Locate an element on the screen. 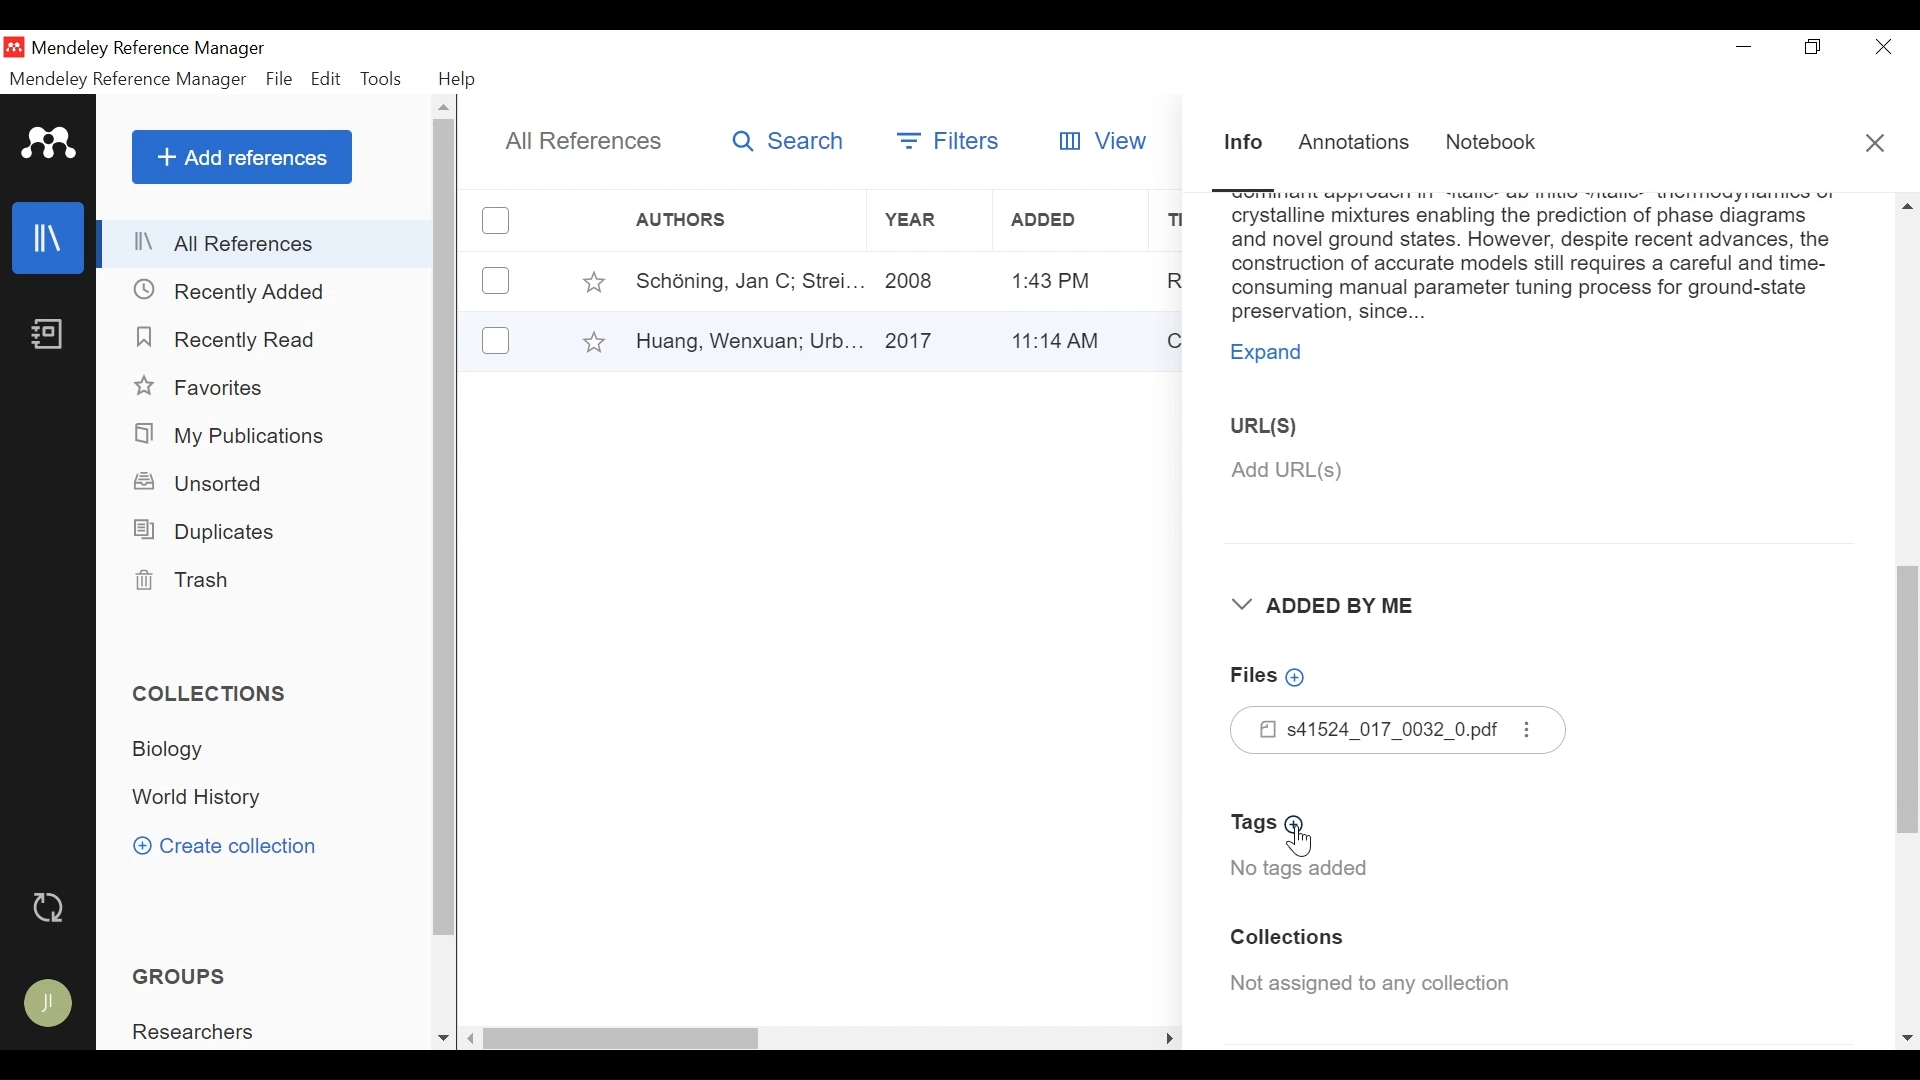 The image size is (1920, 1080). minimize is located at coordinates (1745, 47).